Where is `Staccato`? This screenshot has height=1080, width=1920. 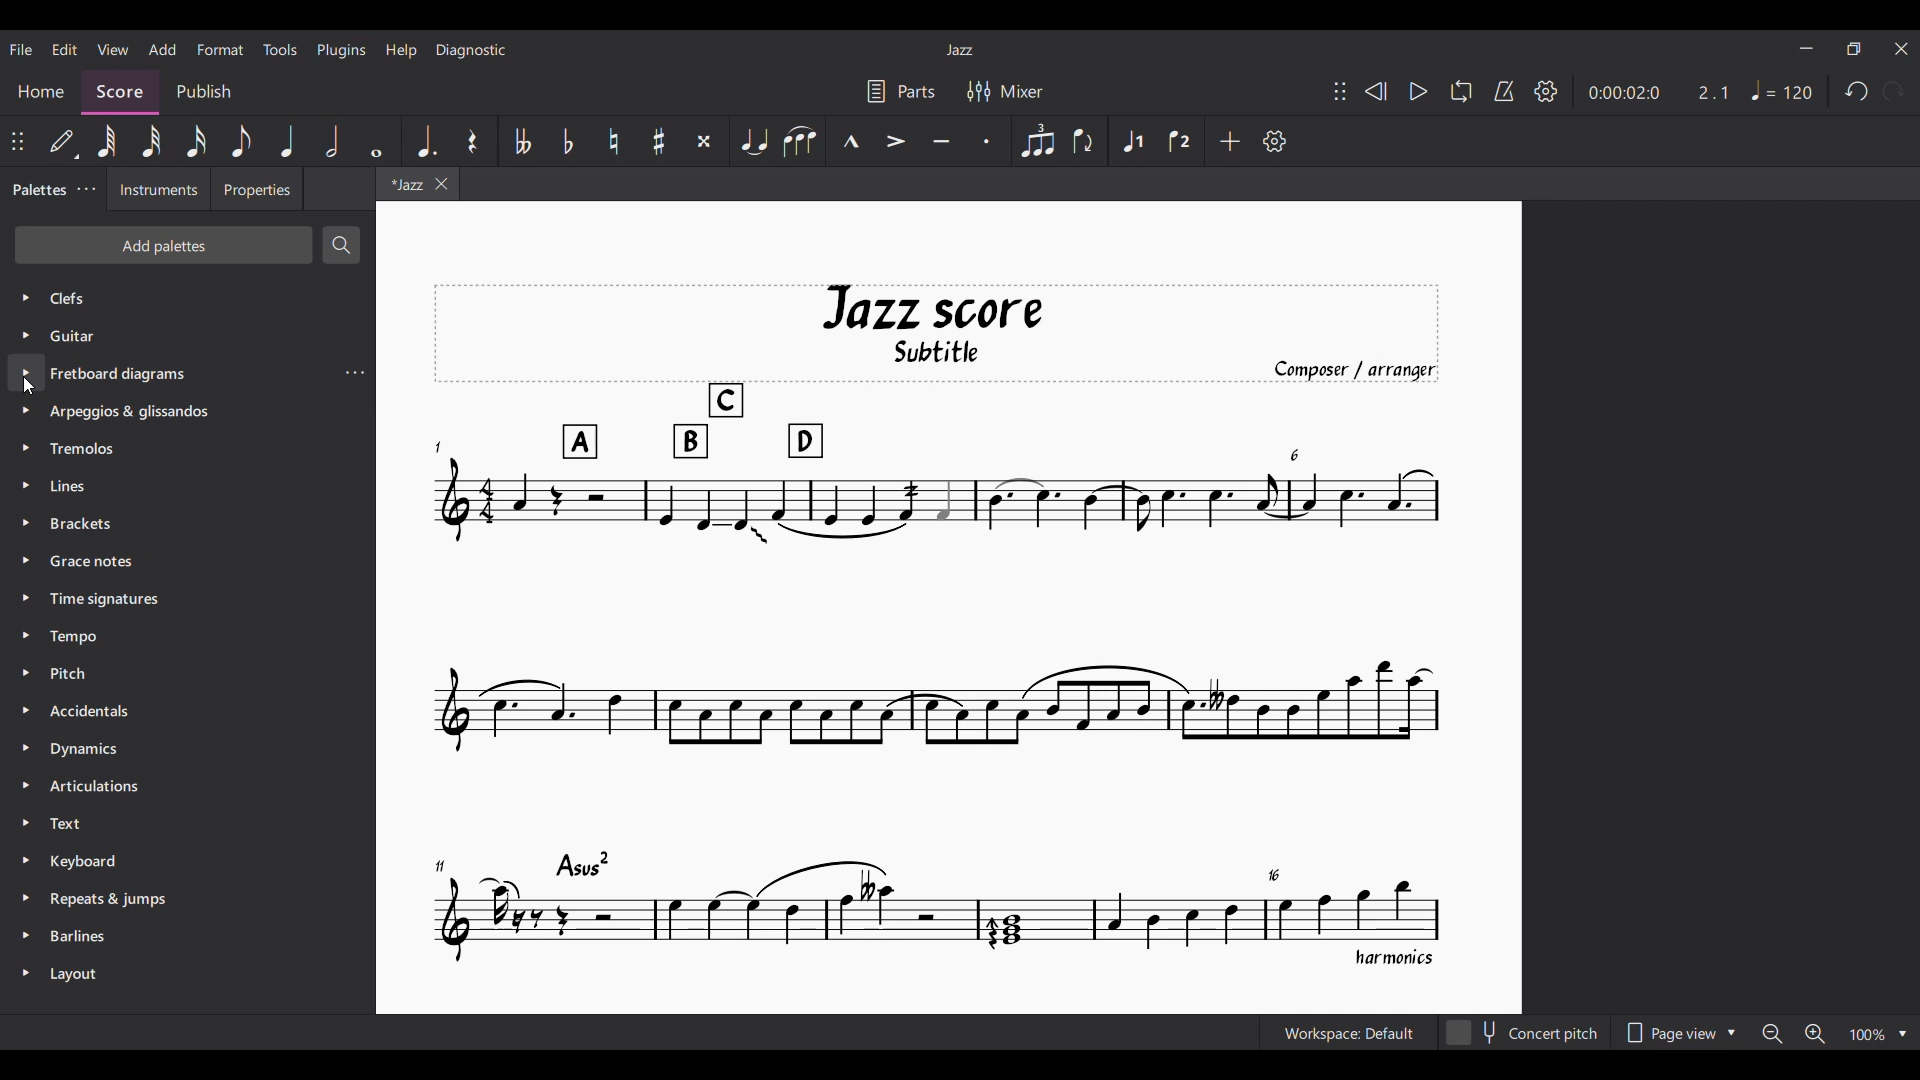 Staccato is located at coordinates (988, 141).